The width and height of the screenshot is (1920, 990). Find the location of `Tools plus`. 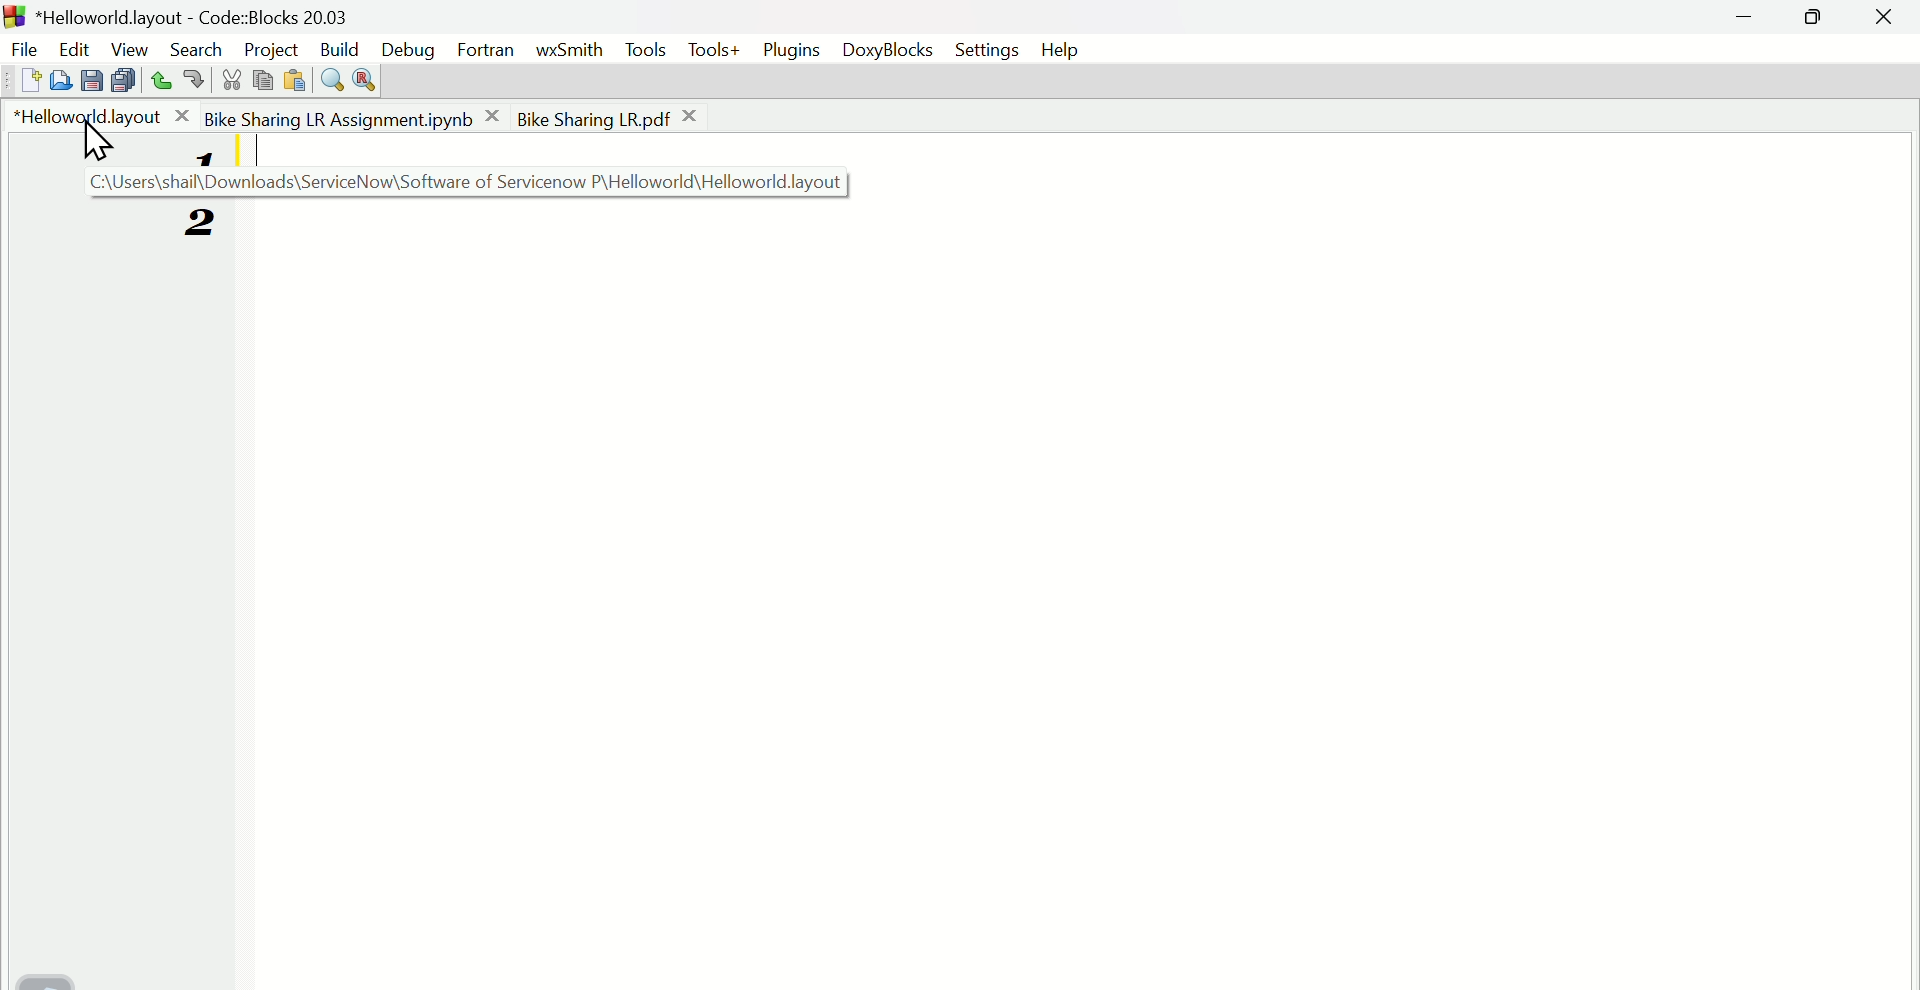

Tools plus is located at coordinates (717, 52).